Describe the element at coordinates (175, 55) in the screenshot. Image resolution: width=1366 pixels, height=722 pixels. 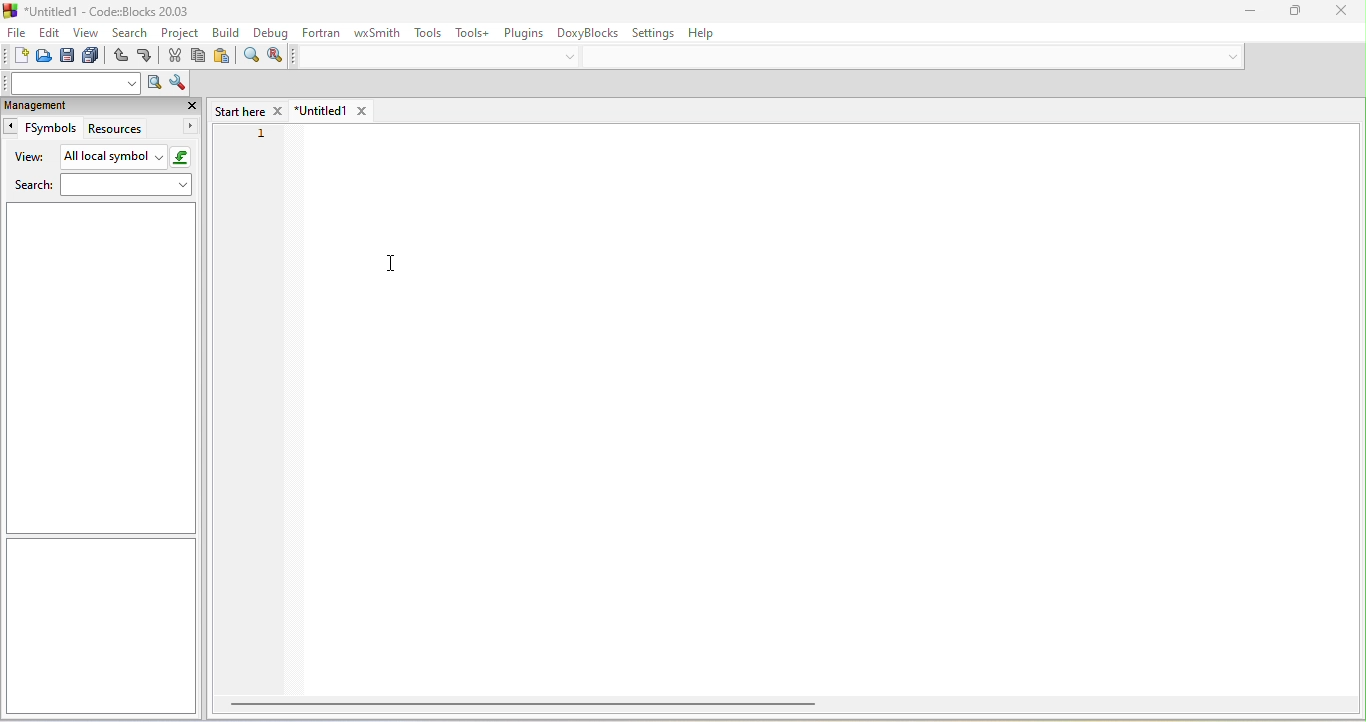
I see `cut` at that location.